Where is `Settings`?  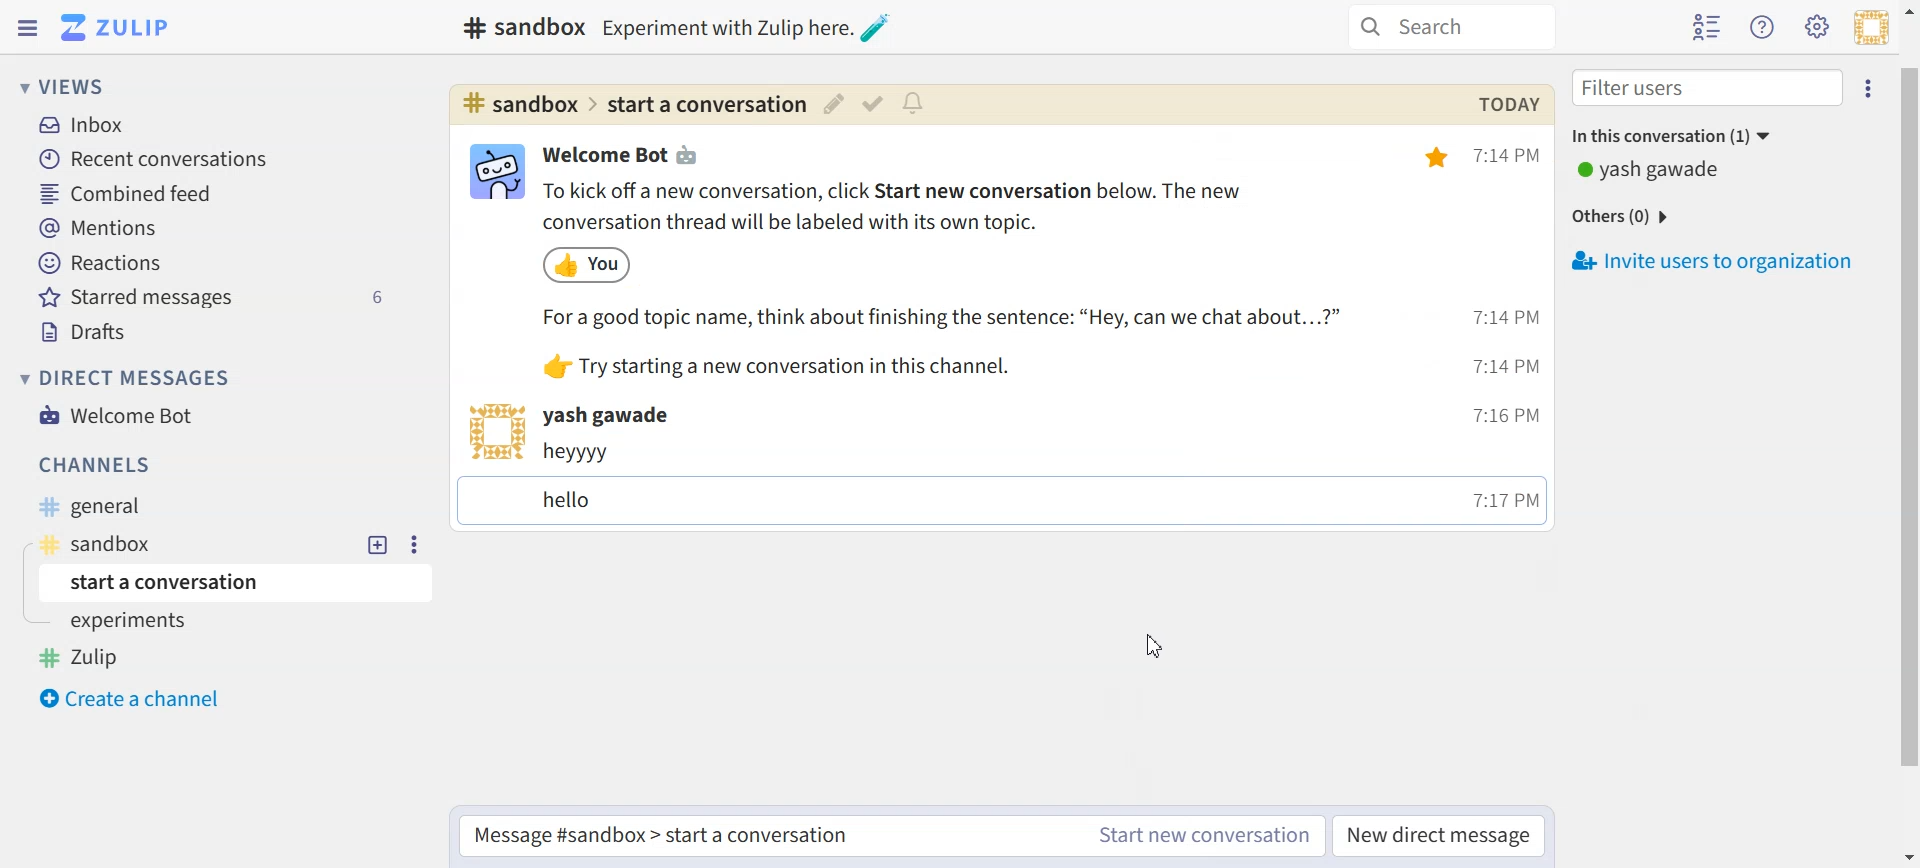
Settings is located at coordinates (1870, 86).